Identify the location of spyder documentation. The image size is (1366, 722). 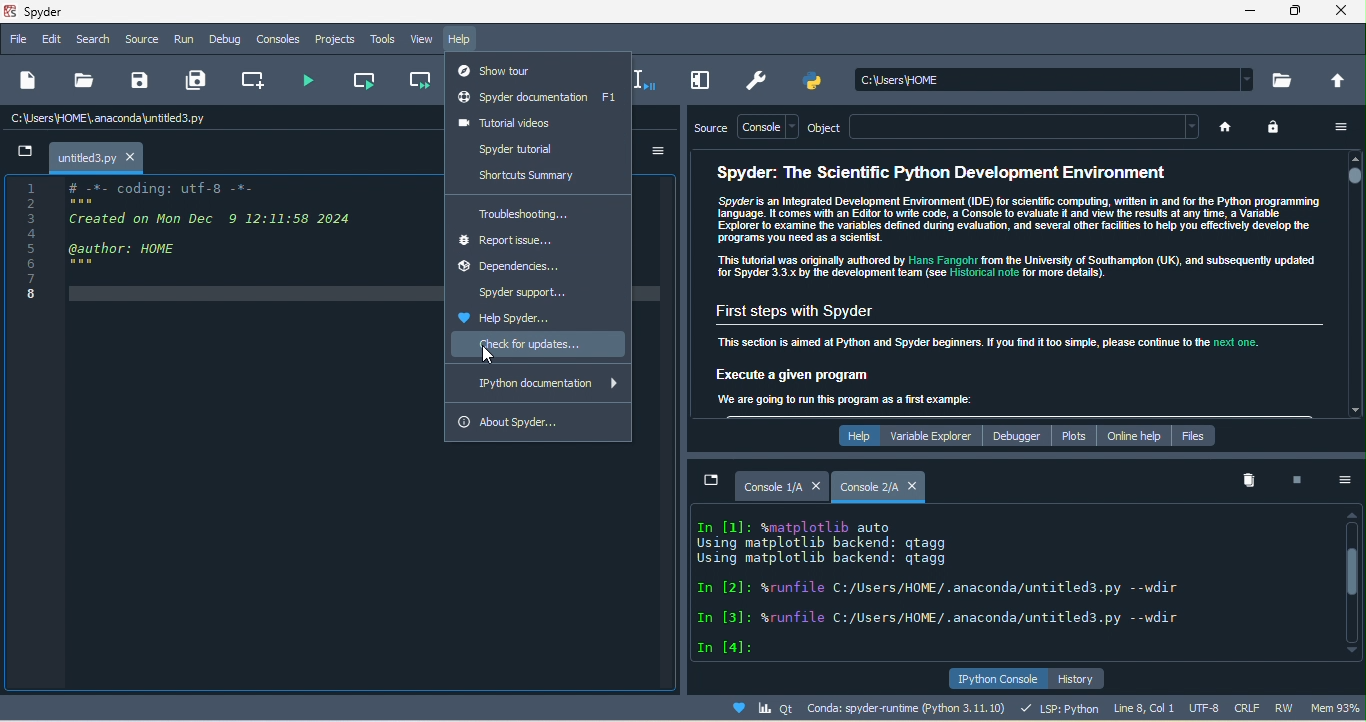
(533, 100).